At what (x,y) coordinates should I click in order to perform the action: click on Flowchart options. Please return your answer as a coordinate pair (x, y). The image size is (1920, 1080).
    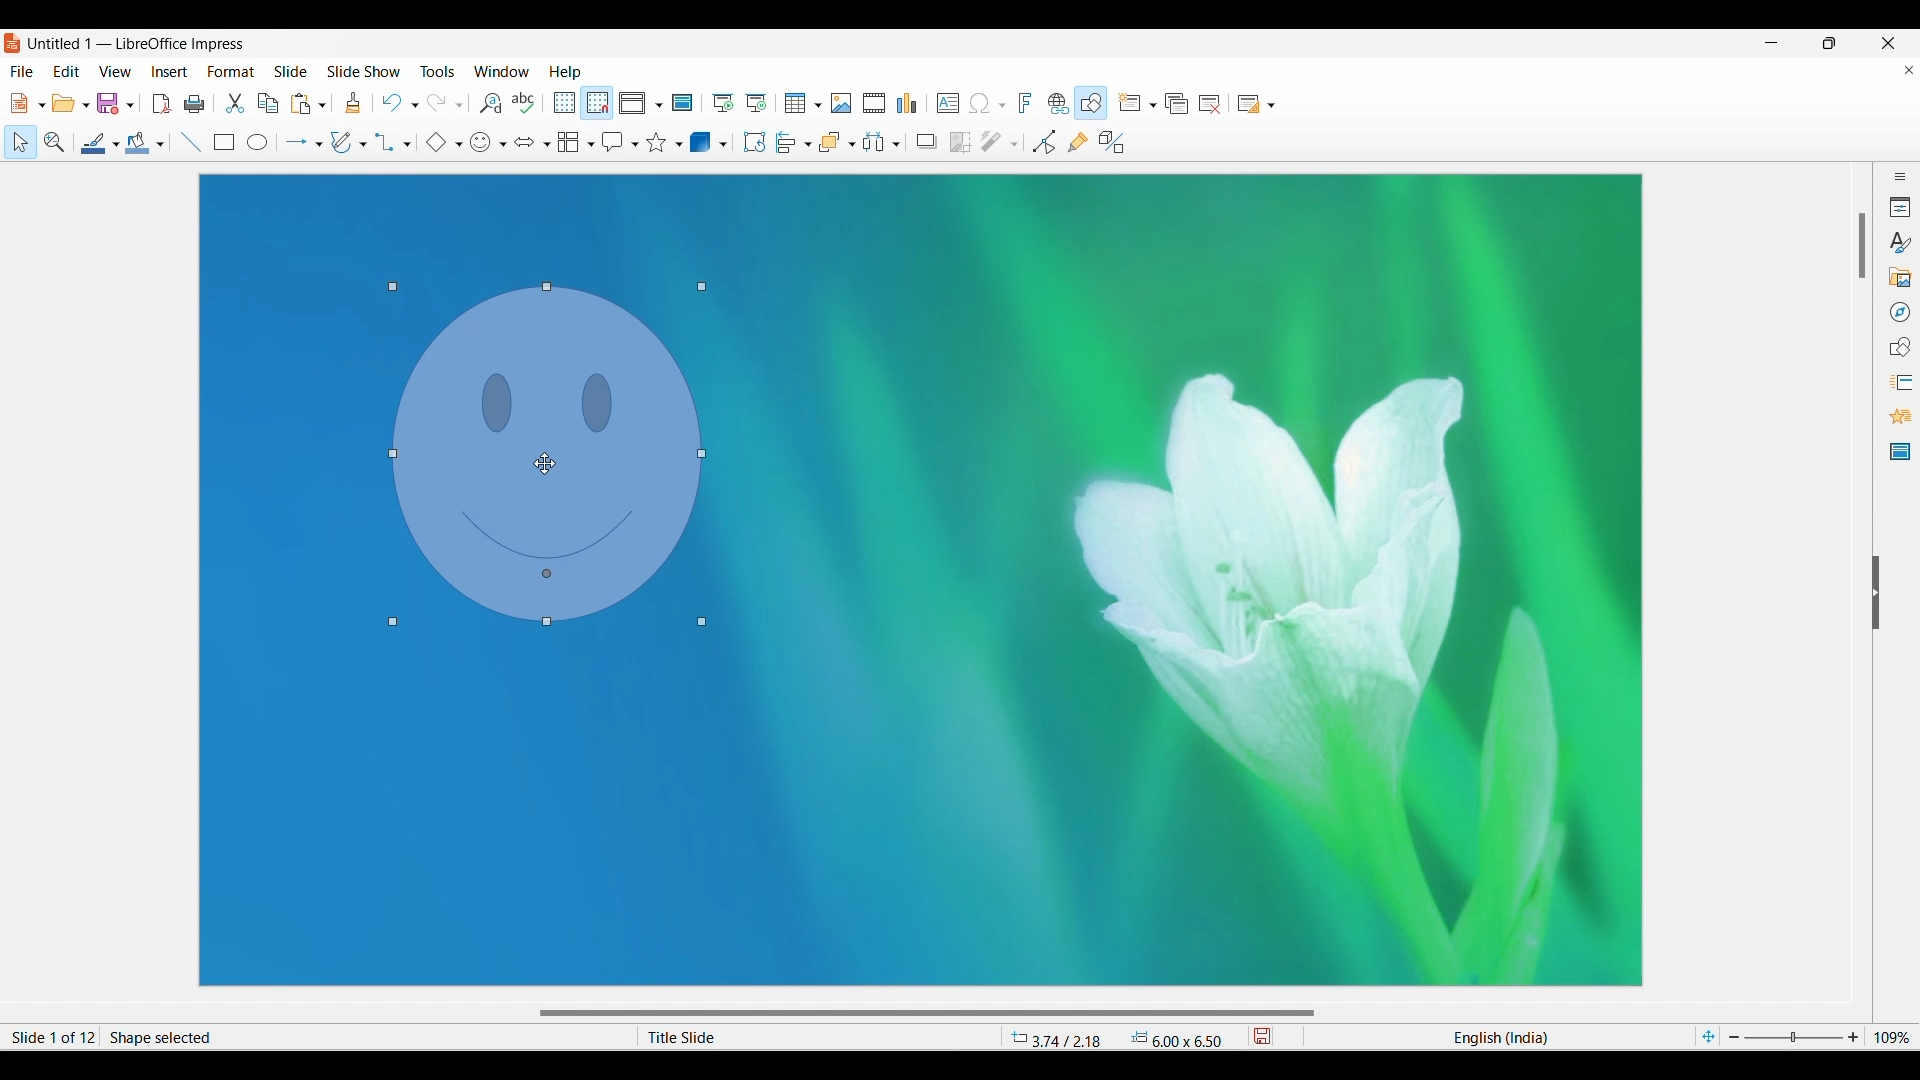
    Looking at the image, I should click on (592, 144).